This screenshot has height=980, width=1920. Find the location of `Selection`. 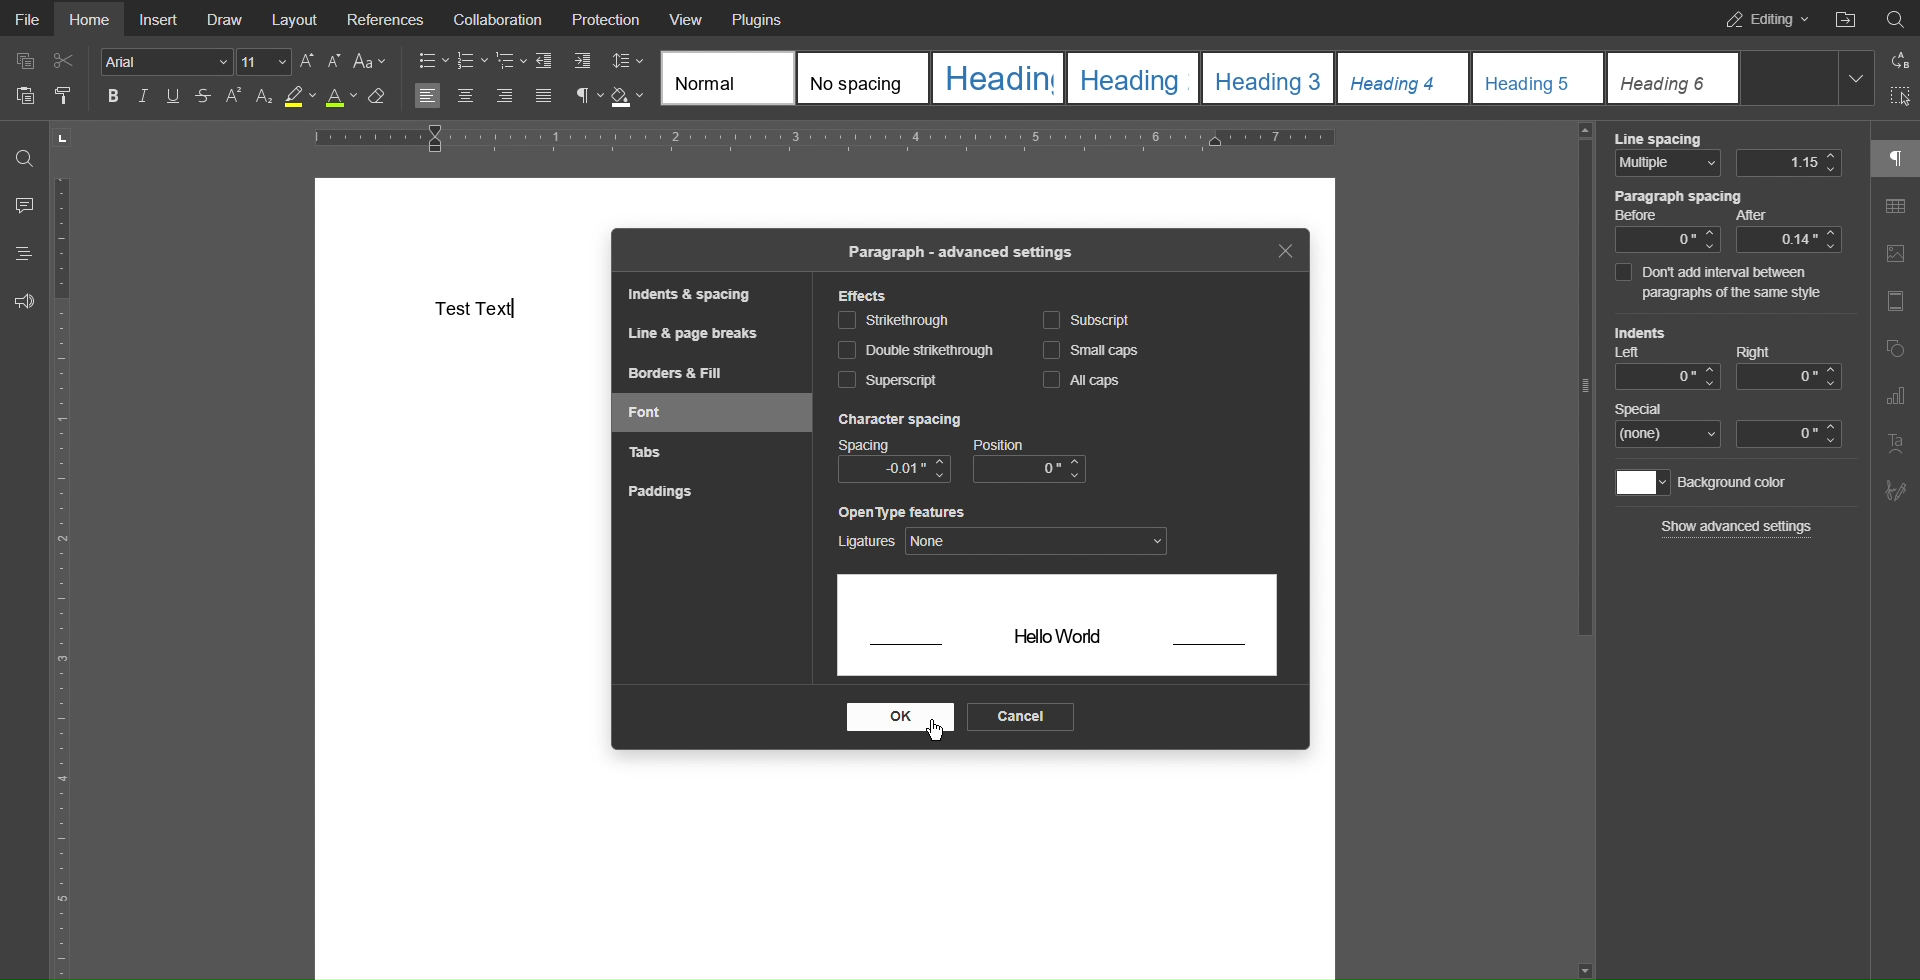

Selection is located at coordinates (1896, 98).